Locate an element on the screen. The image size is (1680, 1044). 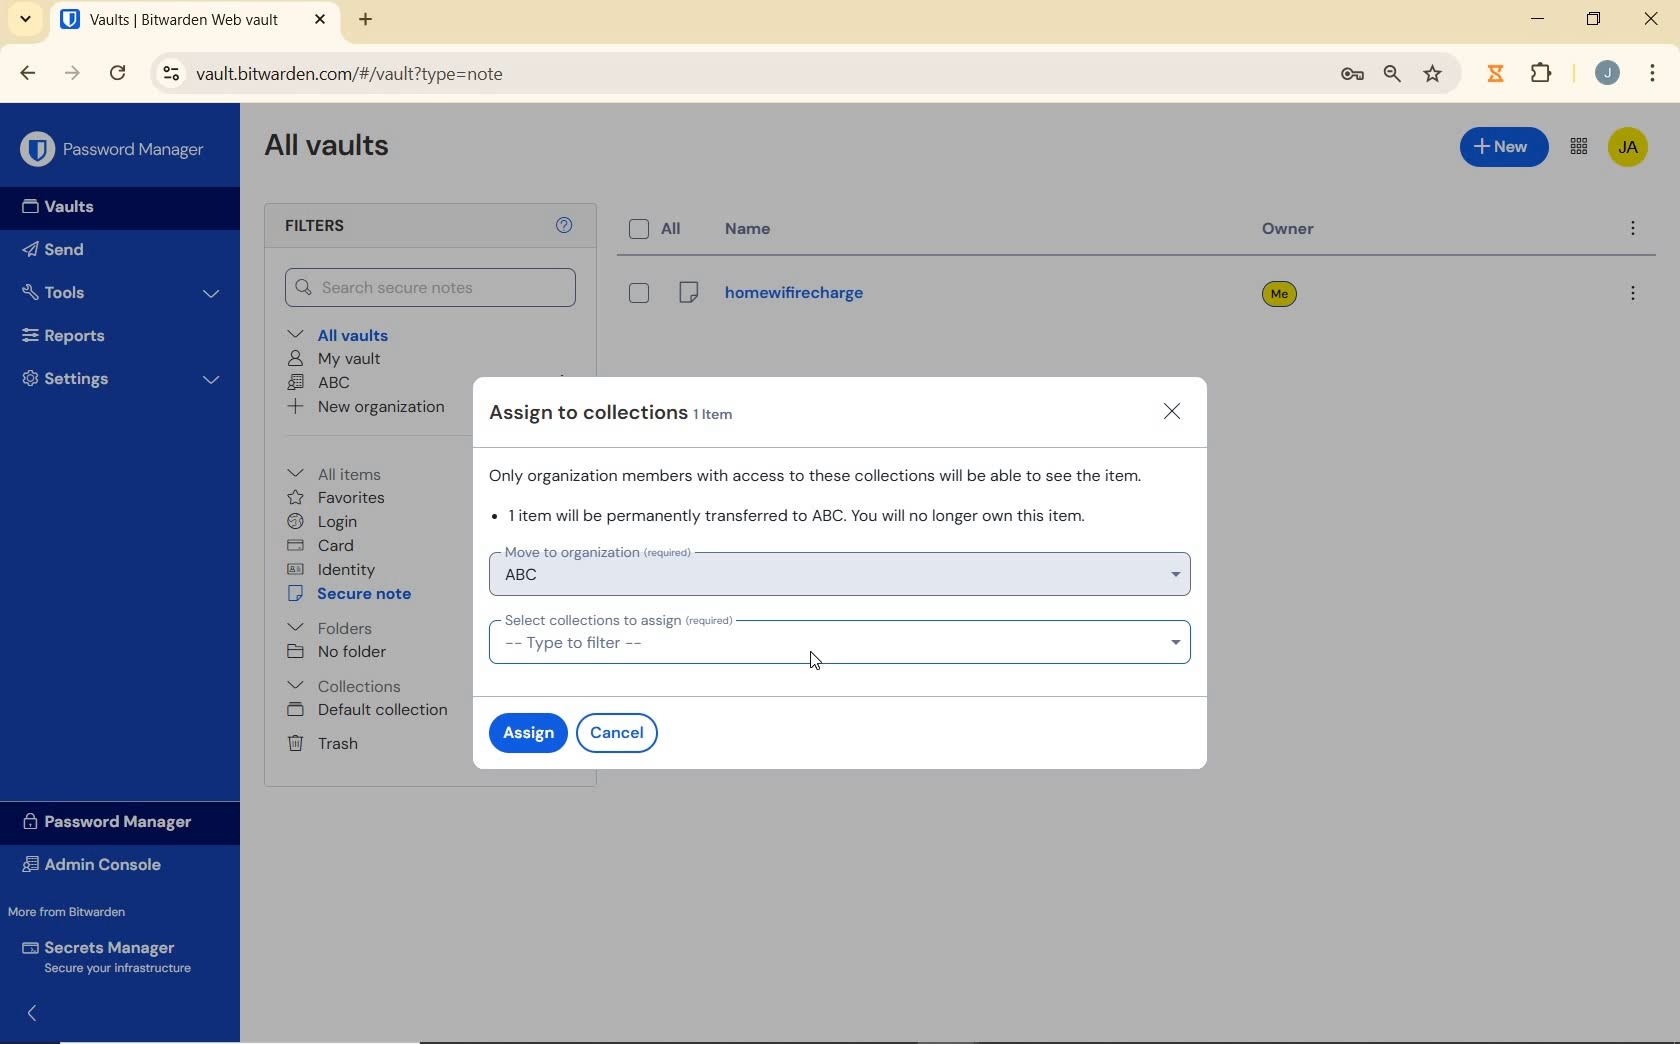
My Vault is located at coordinates (334, 360).